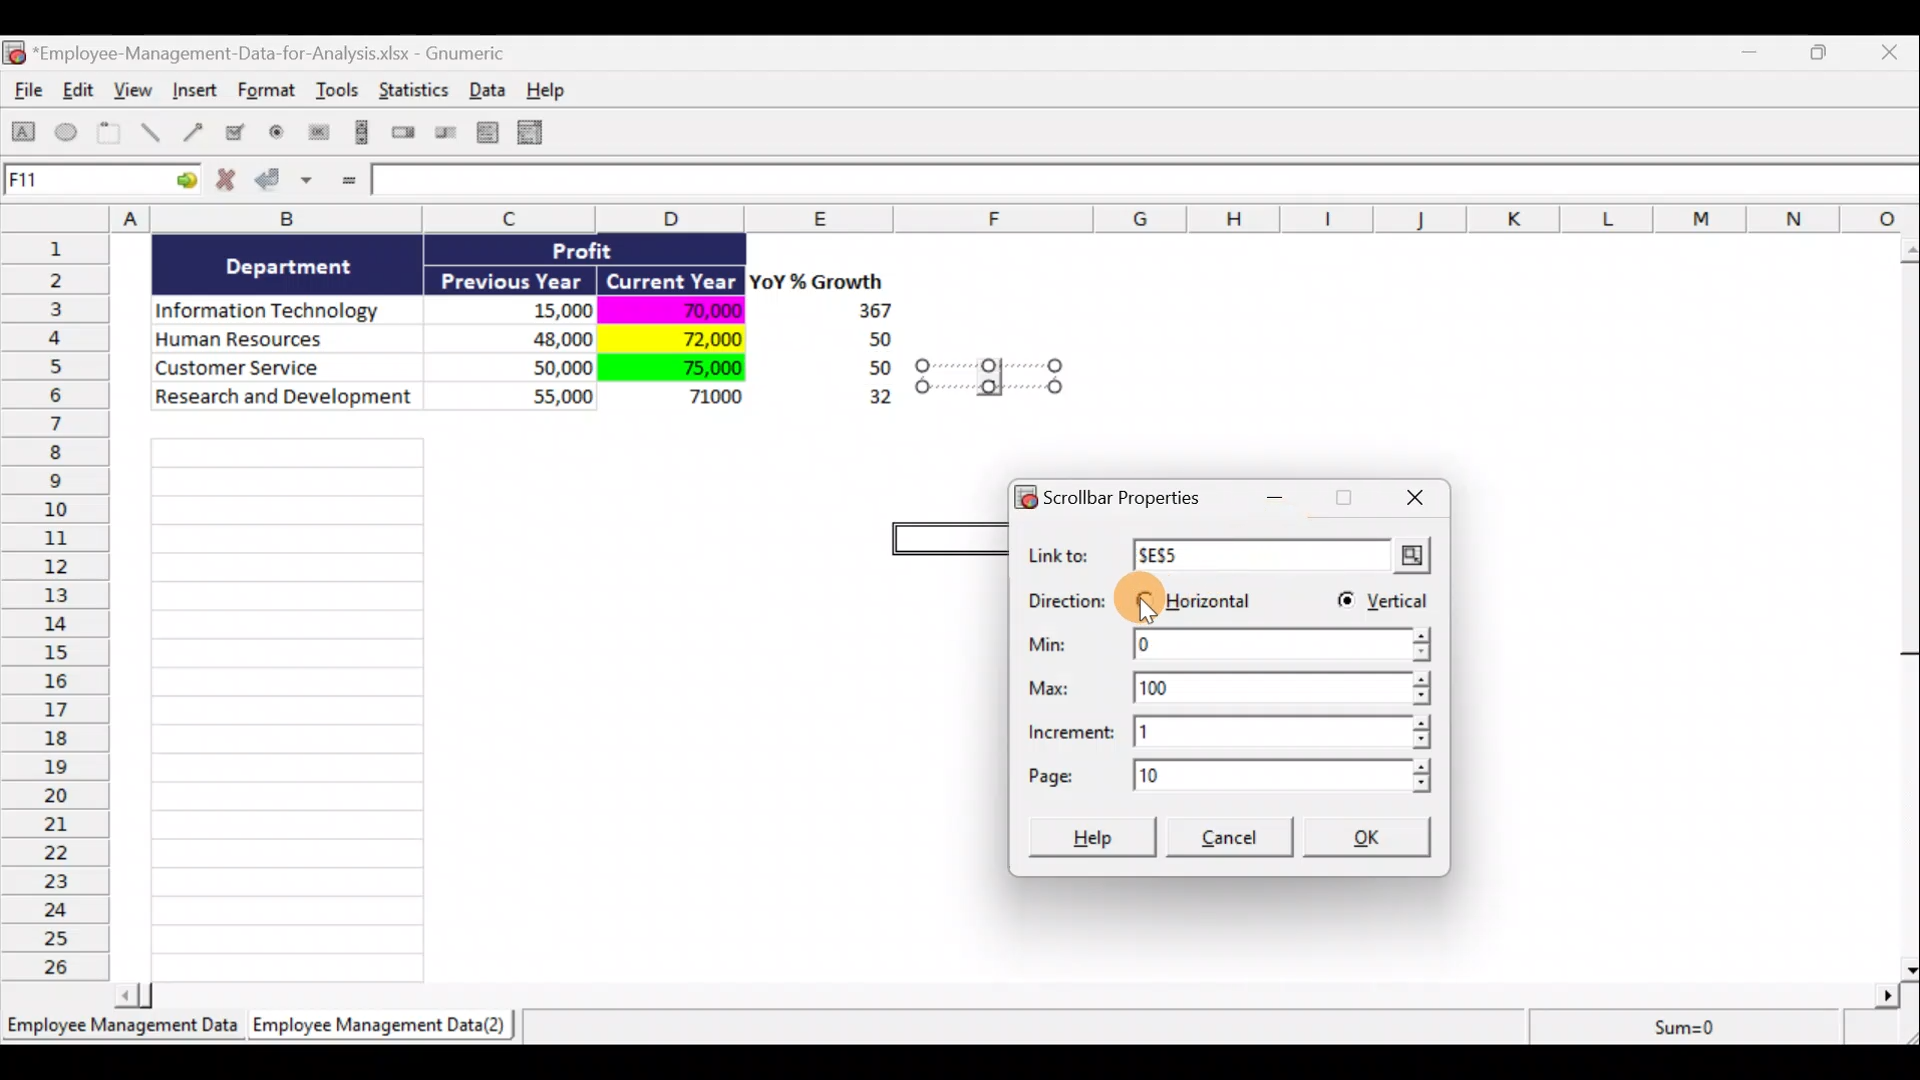 The image size is (1920, 1080). Describe the element at coordinates (443, 136) in the screenshot. I see `Create a slider` at that location.